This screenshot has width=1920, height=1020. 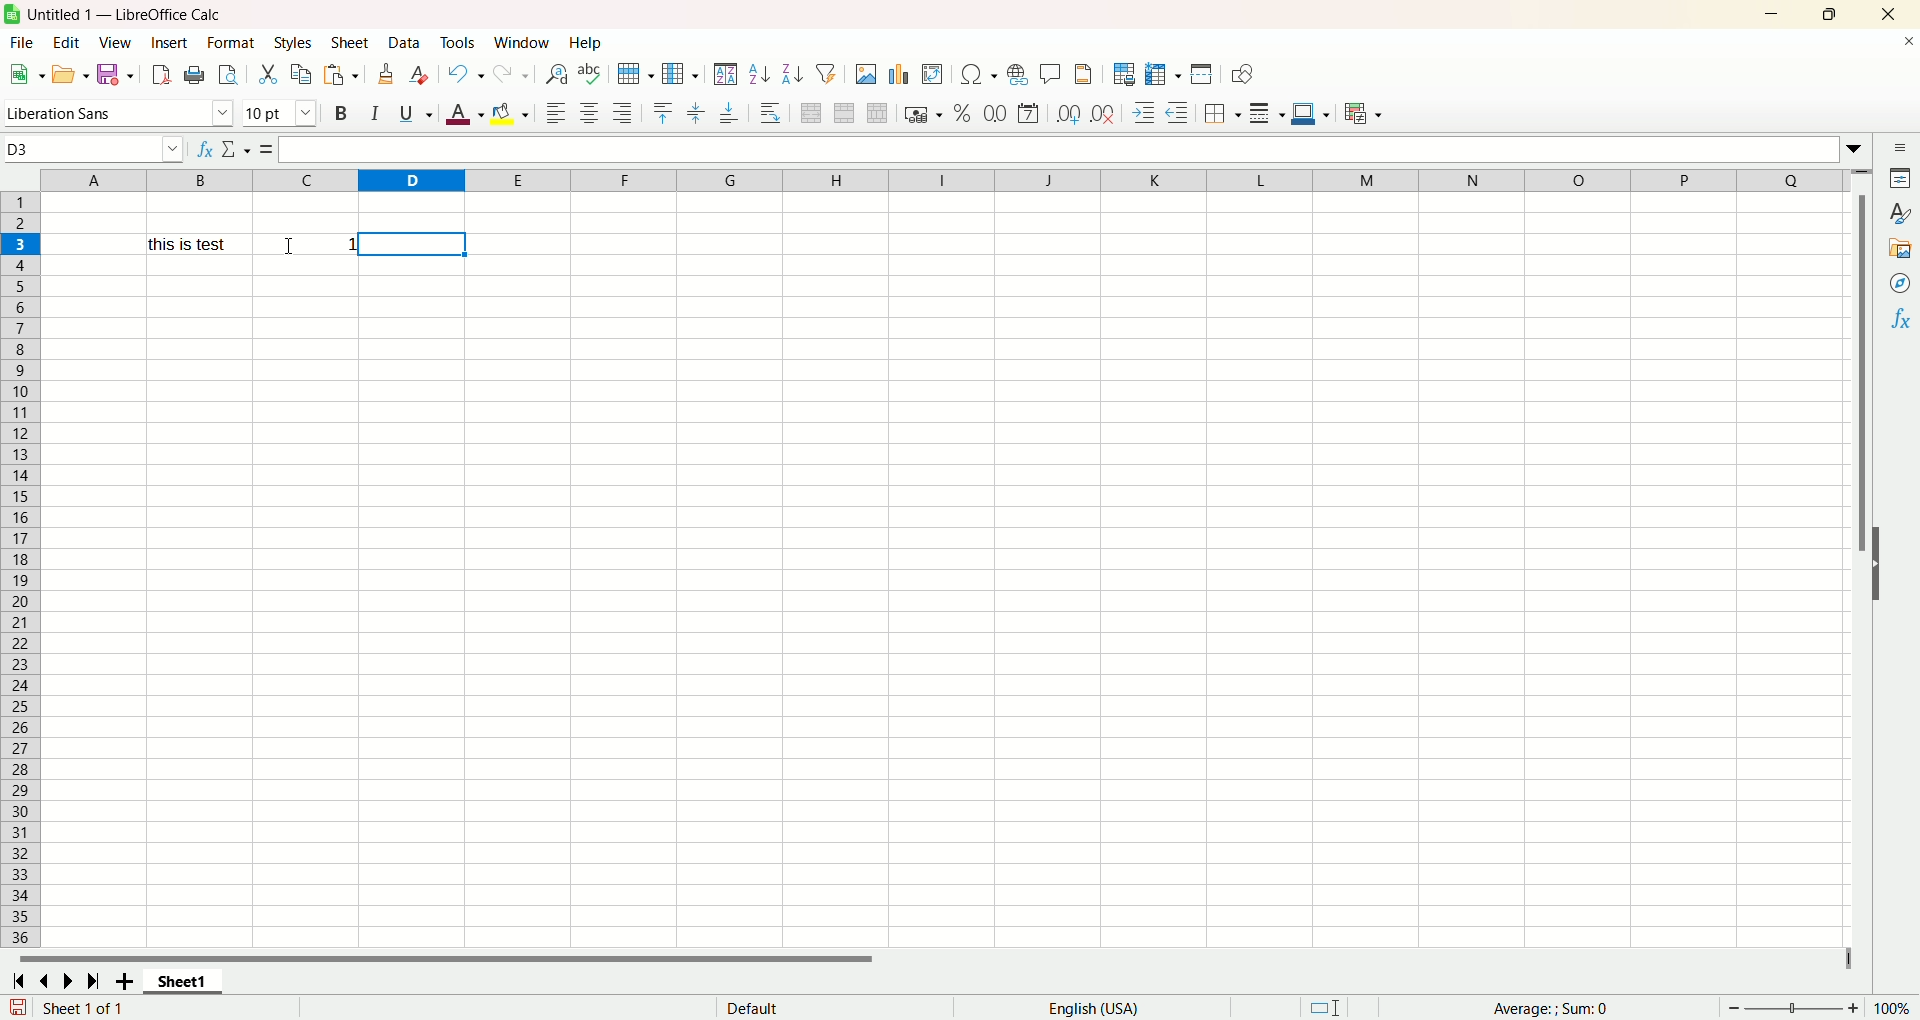 What do you see at coordinates (1200, 74) in the screenshot?
I see `split window` at bounding box center [1200, 74].